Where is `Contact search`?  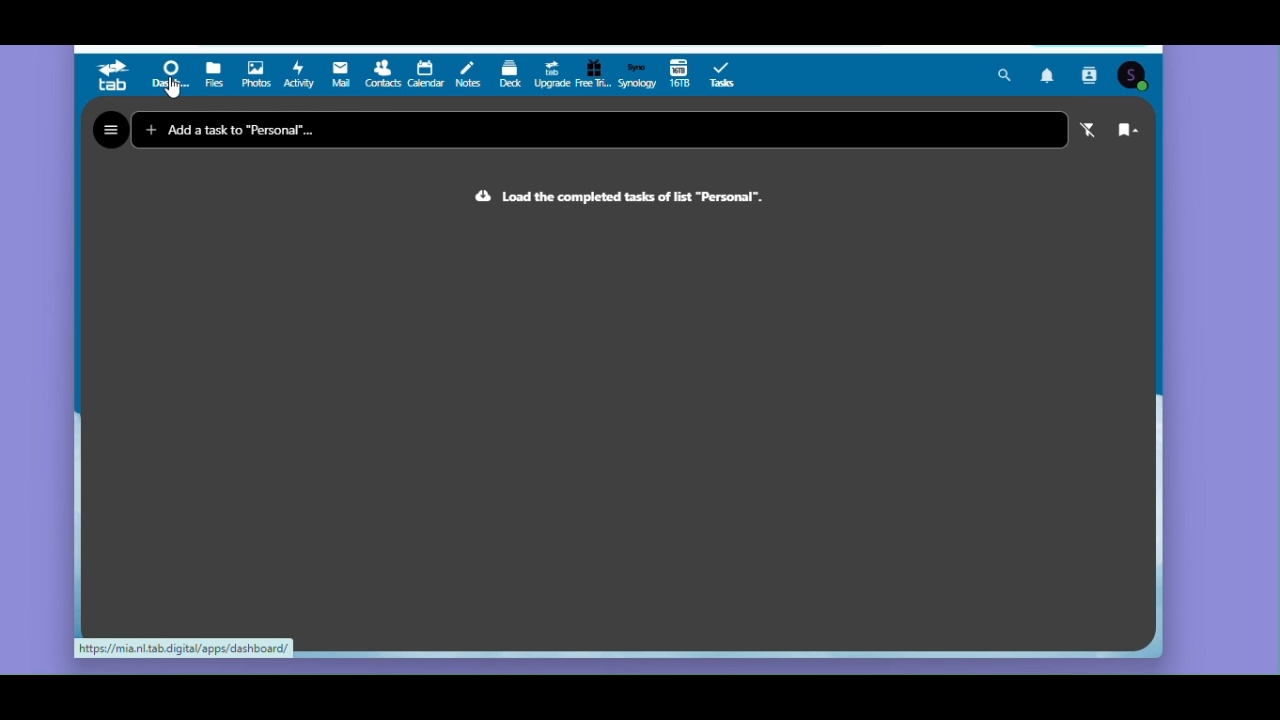 Contact search is located at coordinates (1090, 76).